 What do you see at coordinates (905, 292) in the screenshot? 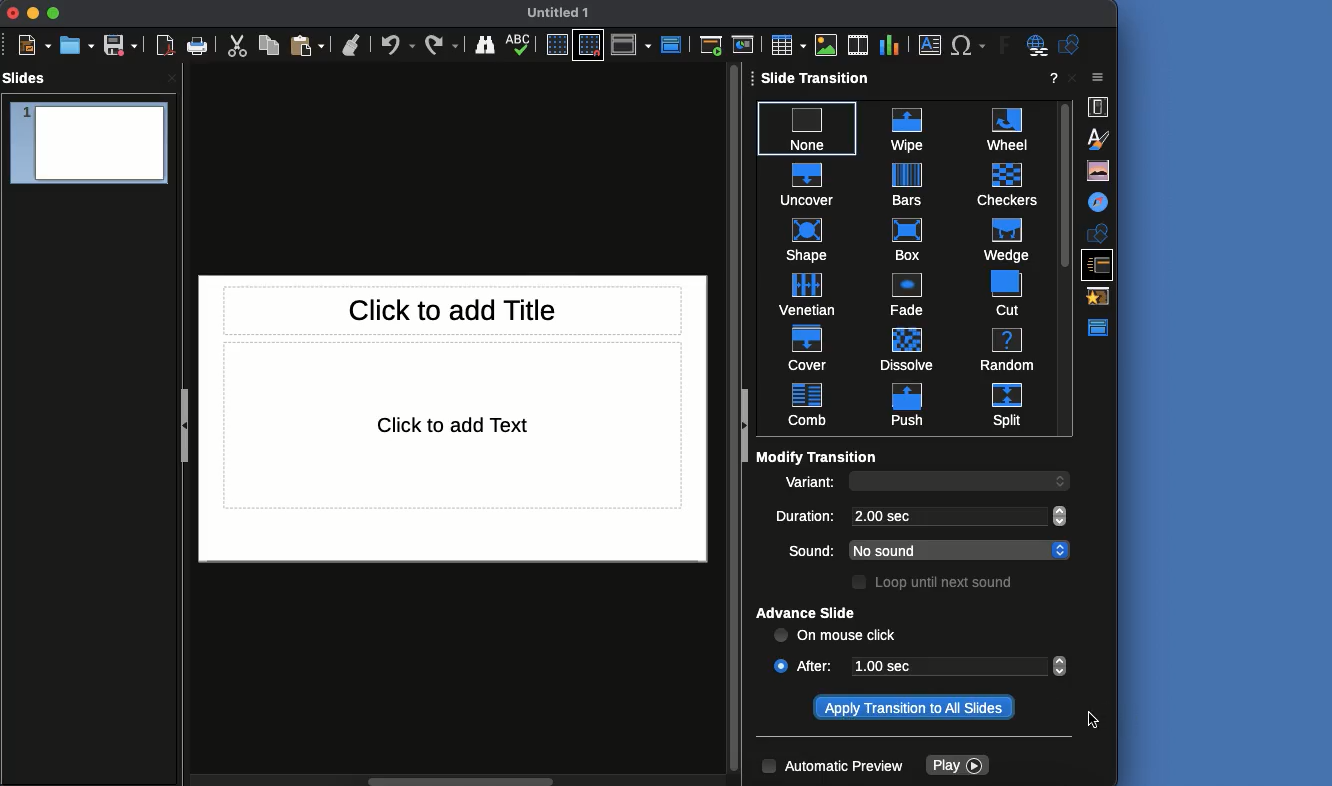
I see `fade` at bounding box center [905, 292].